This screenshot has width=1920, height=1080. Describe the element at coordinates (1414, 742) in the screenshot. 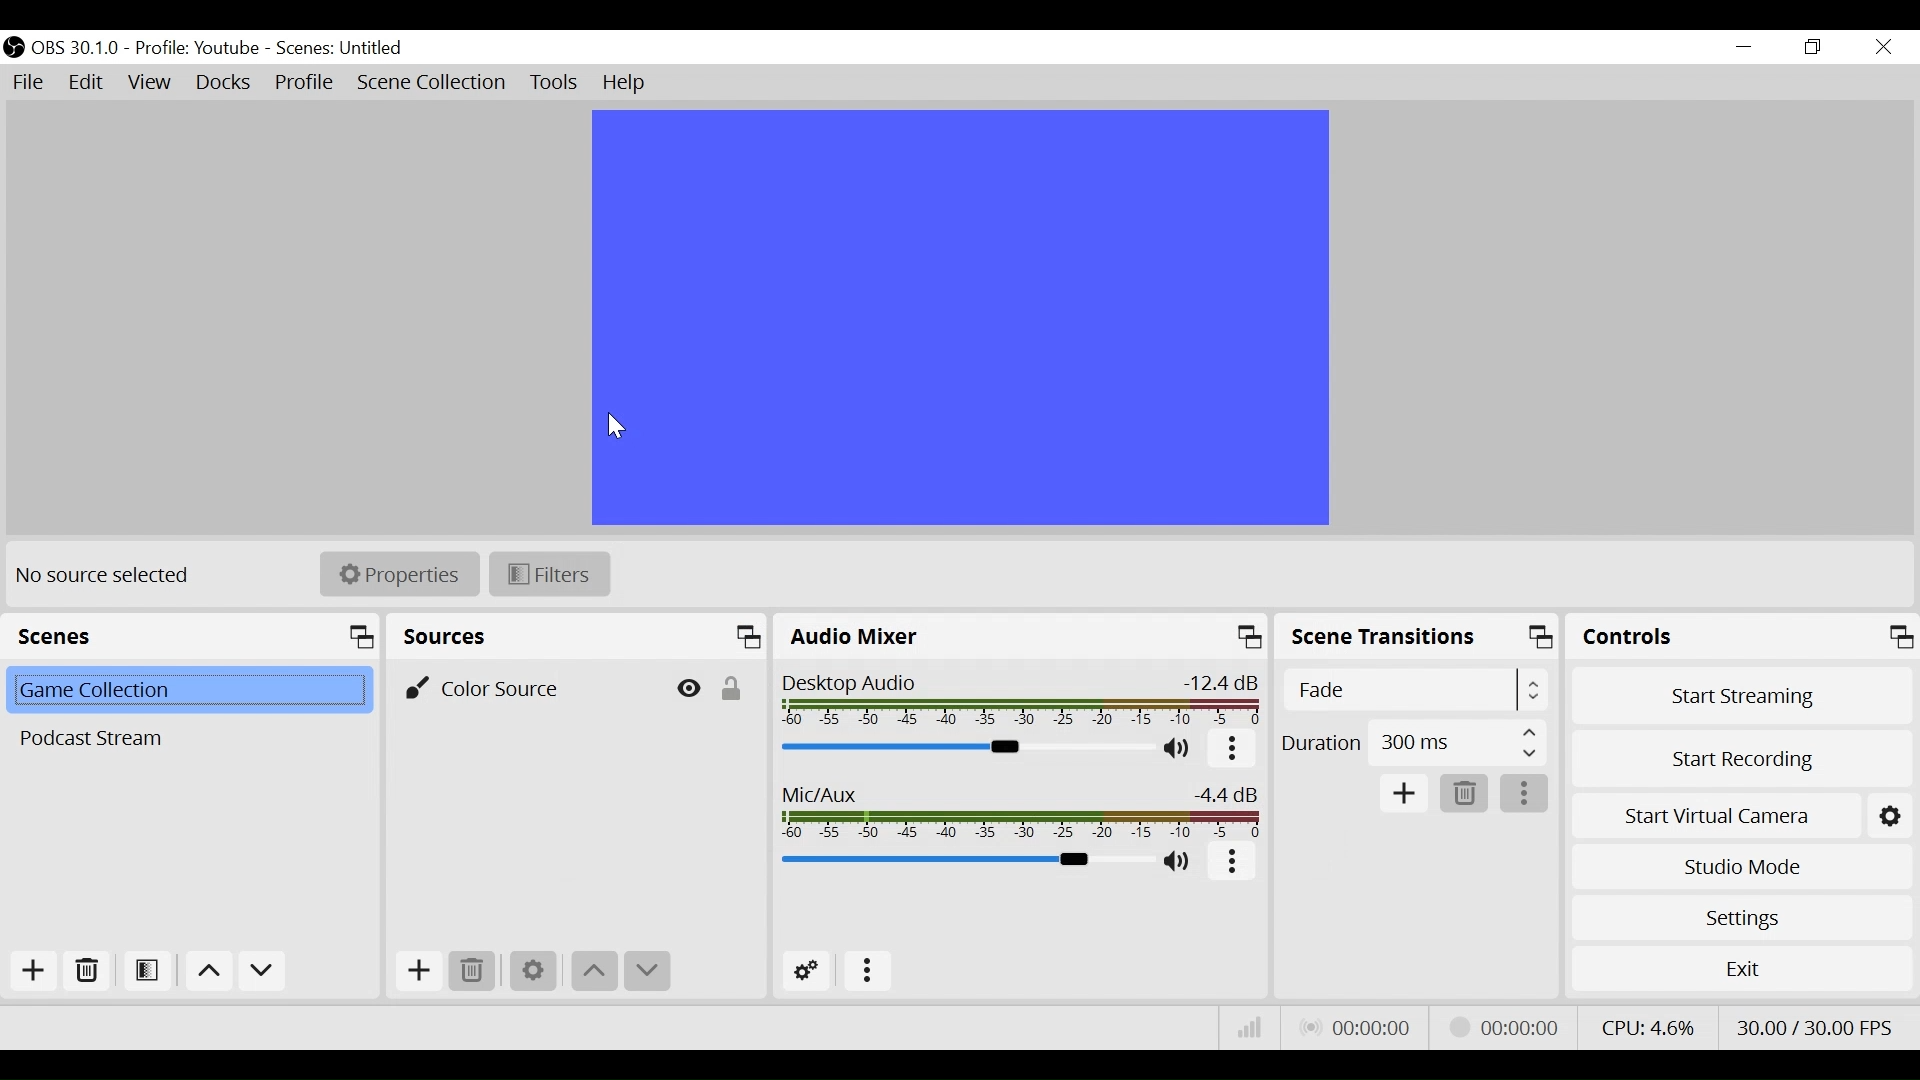

I see `Select Duration` at that location.